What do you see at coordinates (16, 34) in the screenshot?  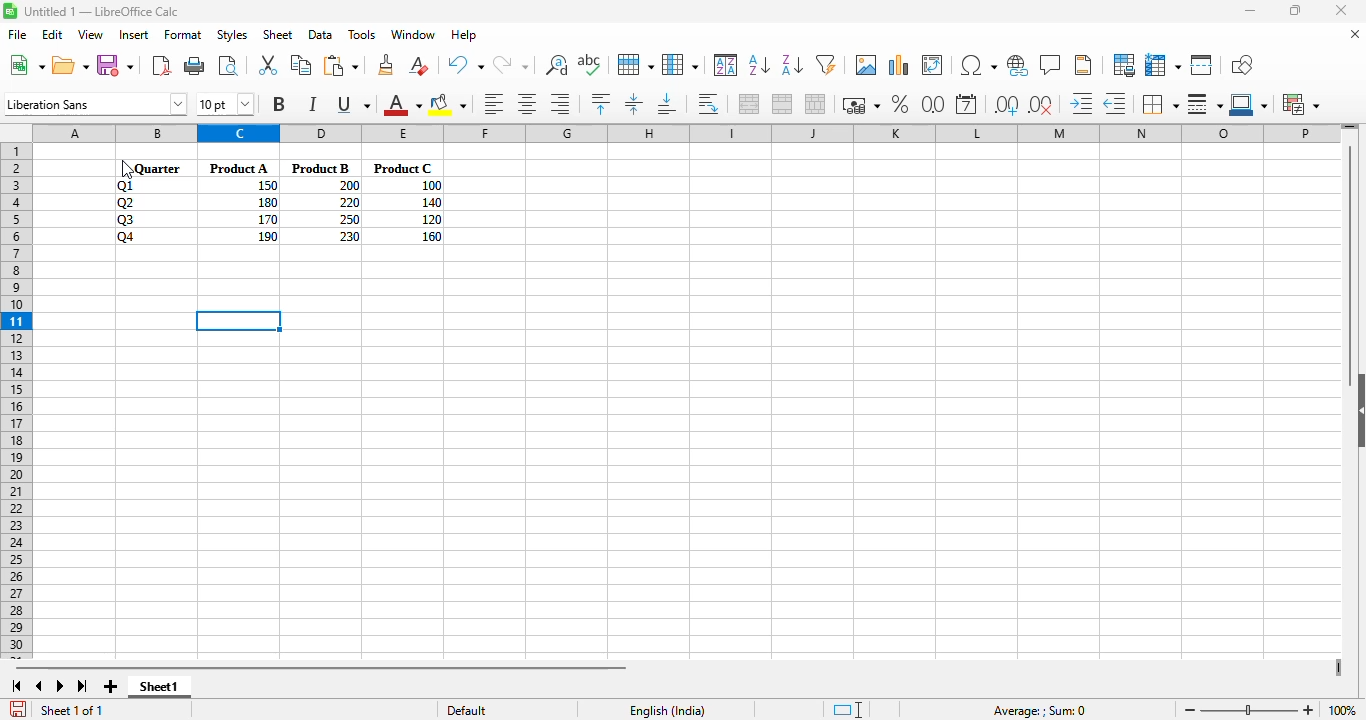 I see `file` at bounding box center [16, 34].